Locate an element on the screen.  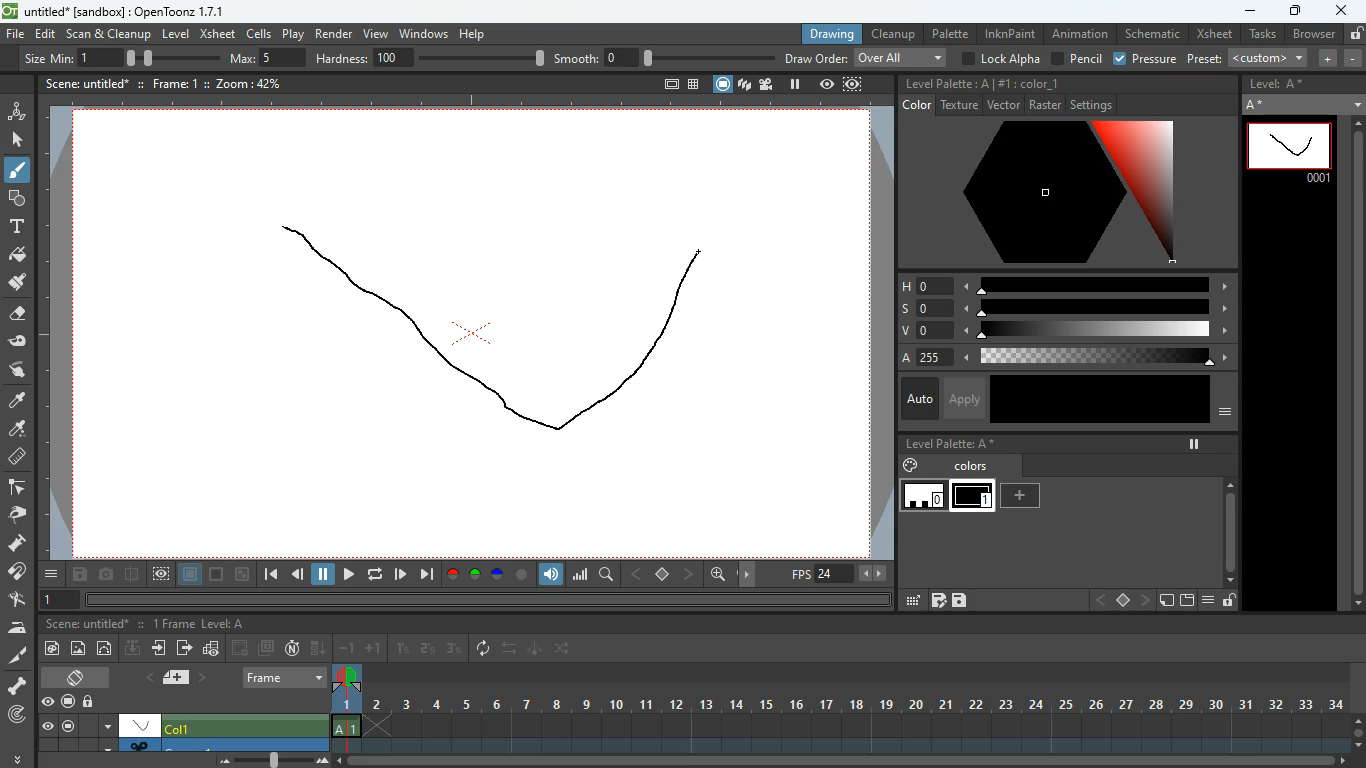
add is located at coordinates (1023, 496).